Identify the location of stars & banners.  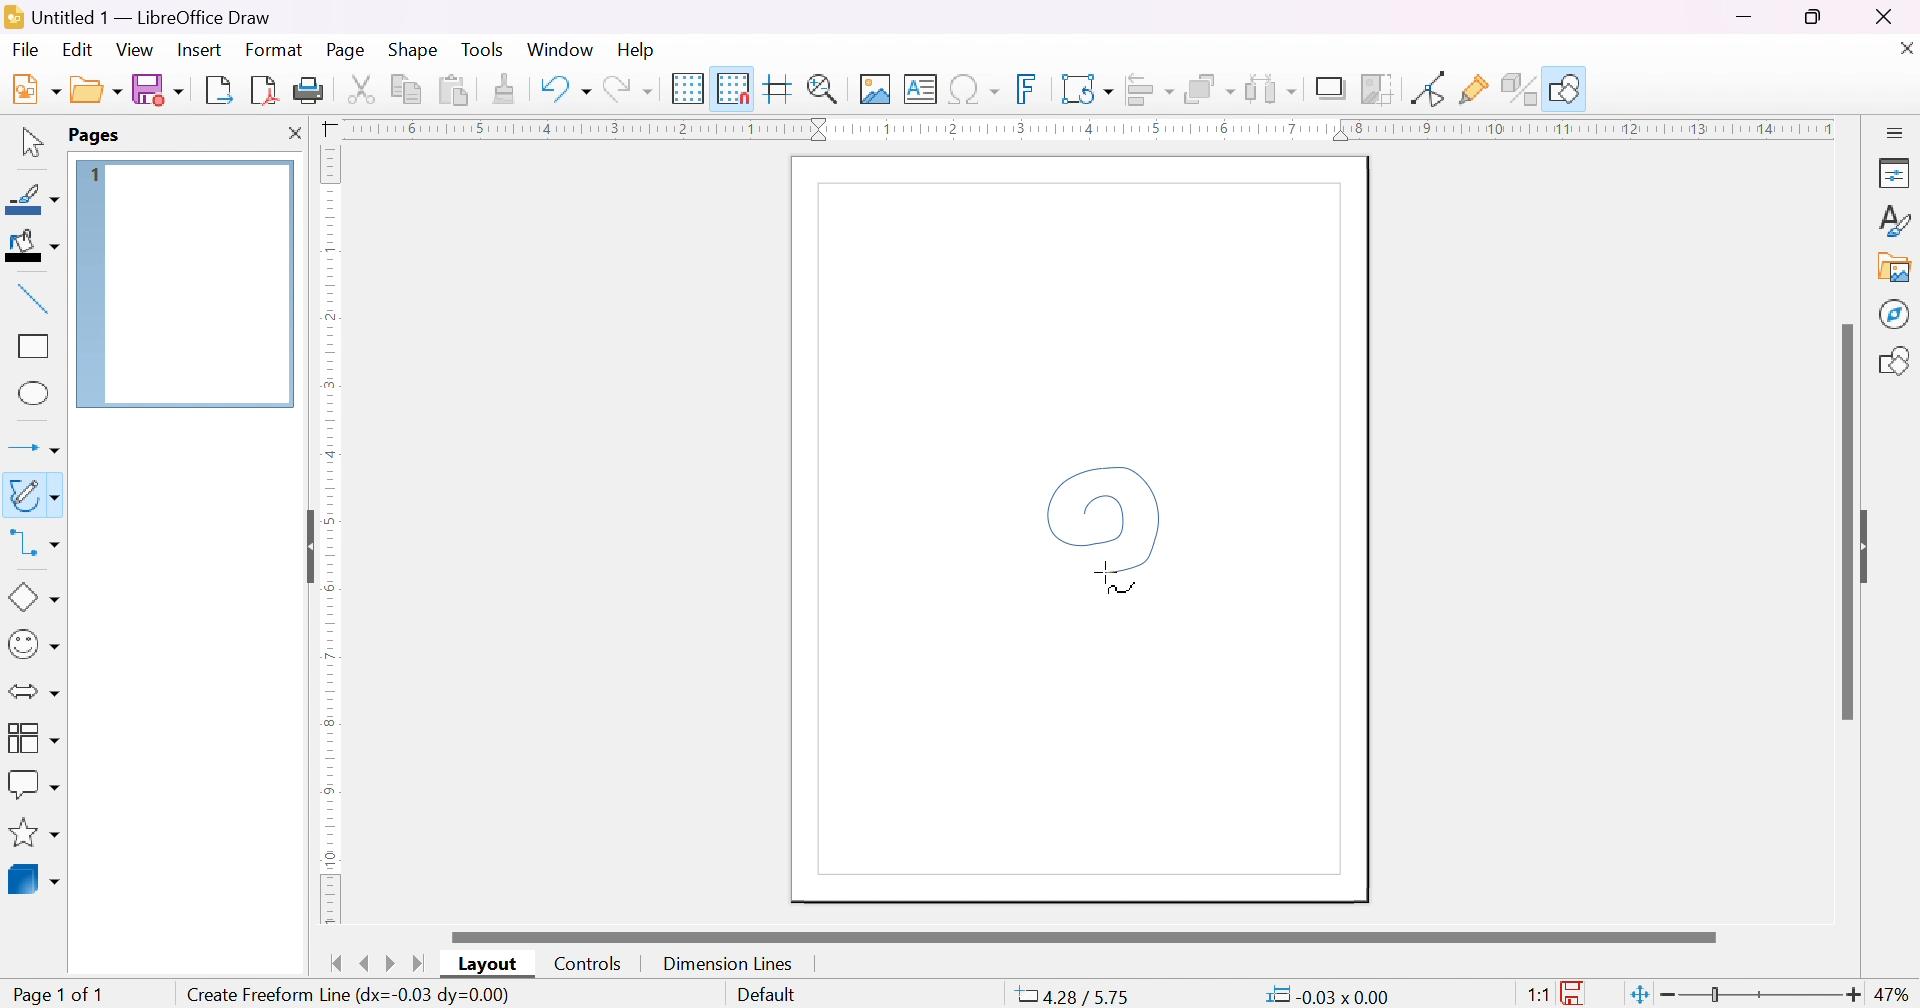
(31, 832).